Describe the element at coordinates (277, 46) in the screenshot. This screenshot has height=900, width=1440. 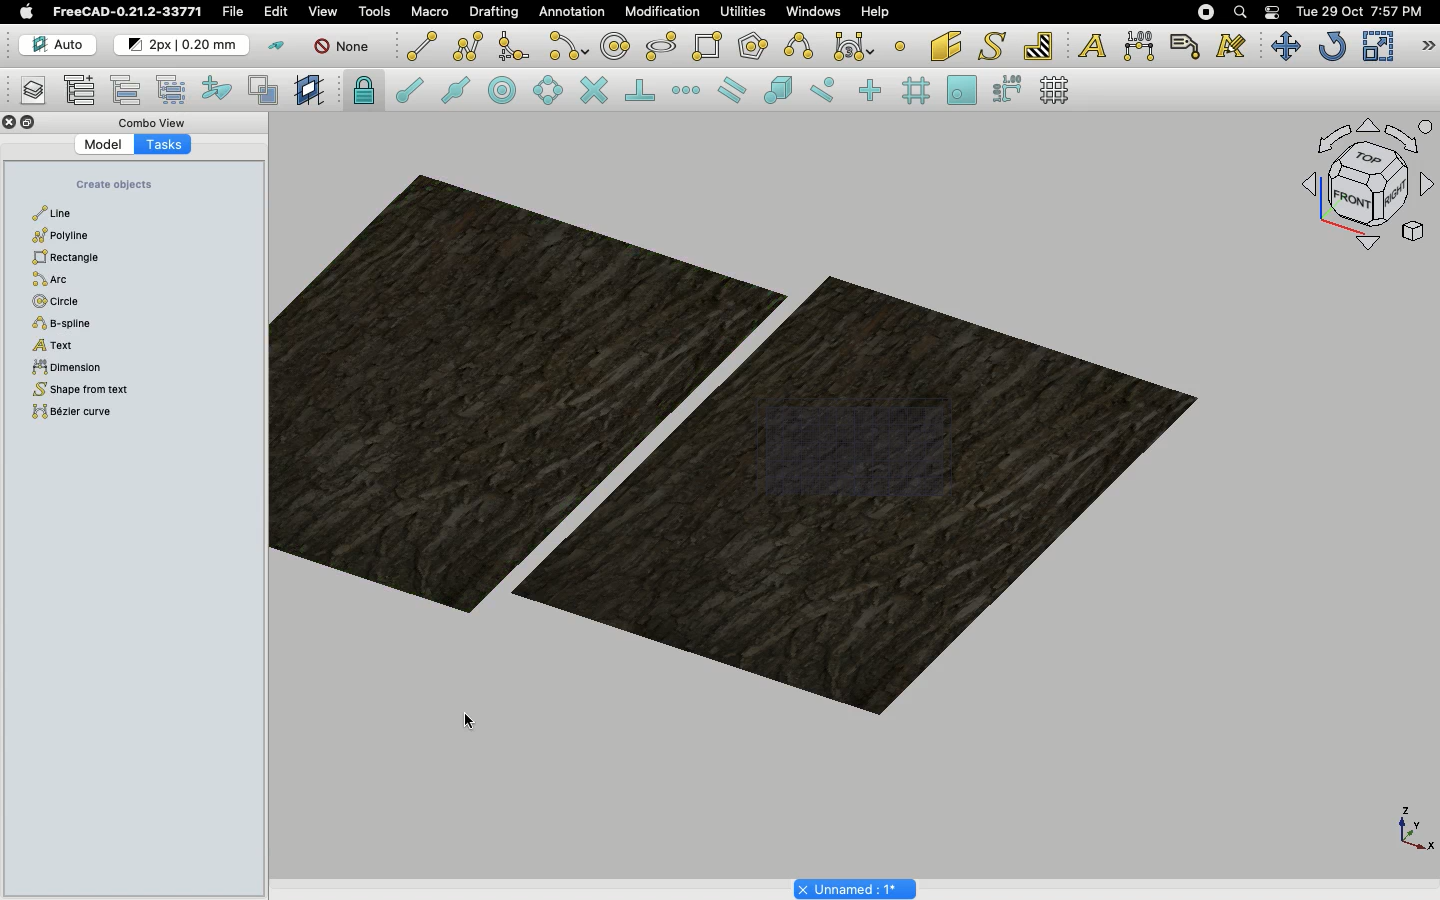
I see `Toggle construction mode` at that location.